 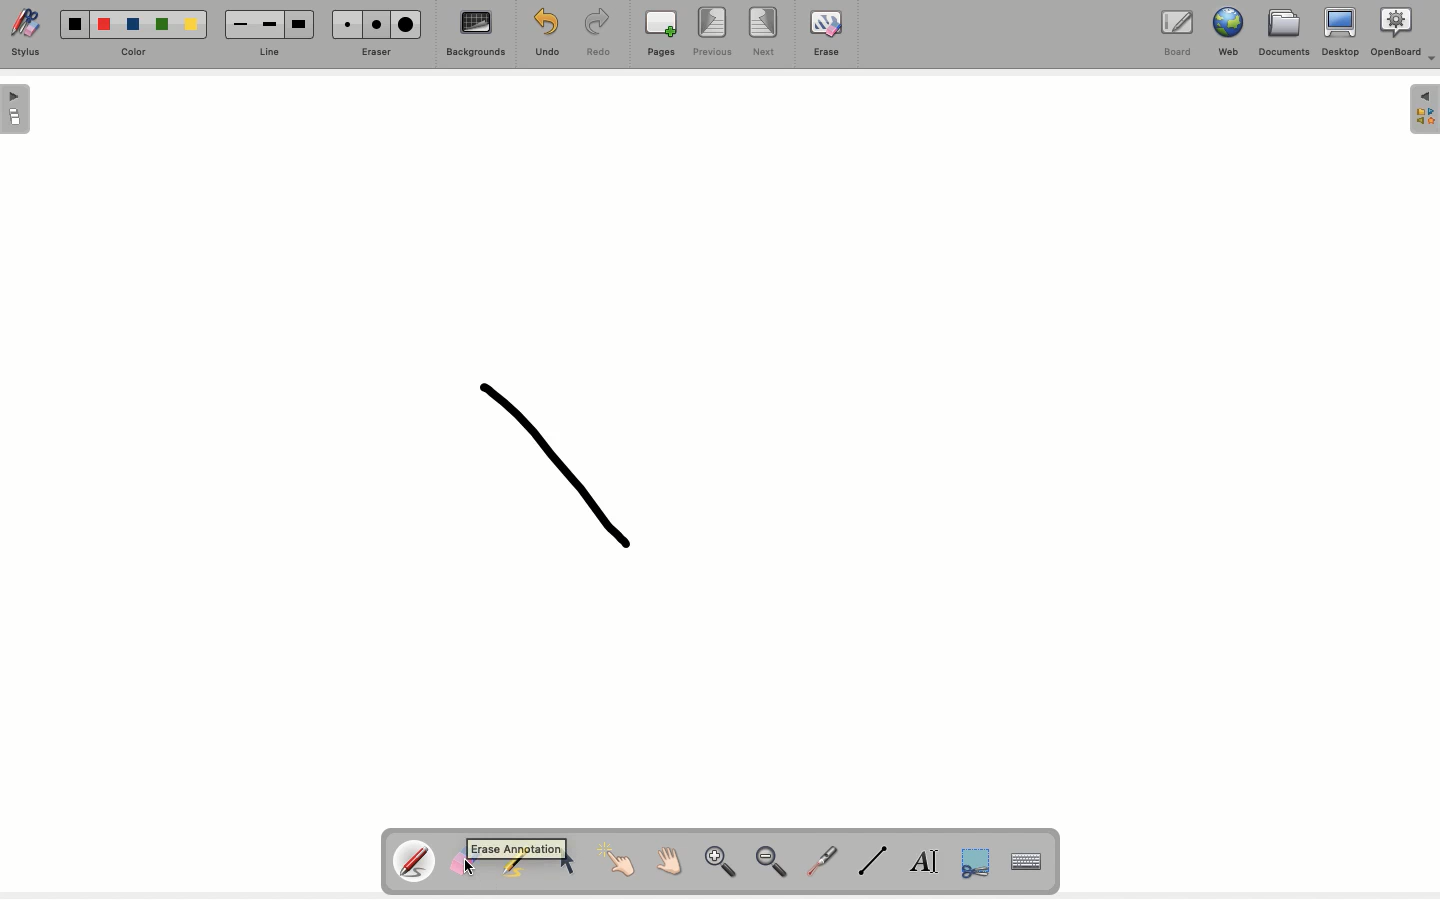 I want to click on Zoom out, so click(x=777, y=864).